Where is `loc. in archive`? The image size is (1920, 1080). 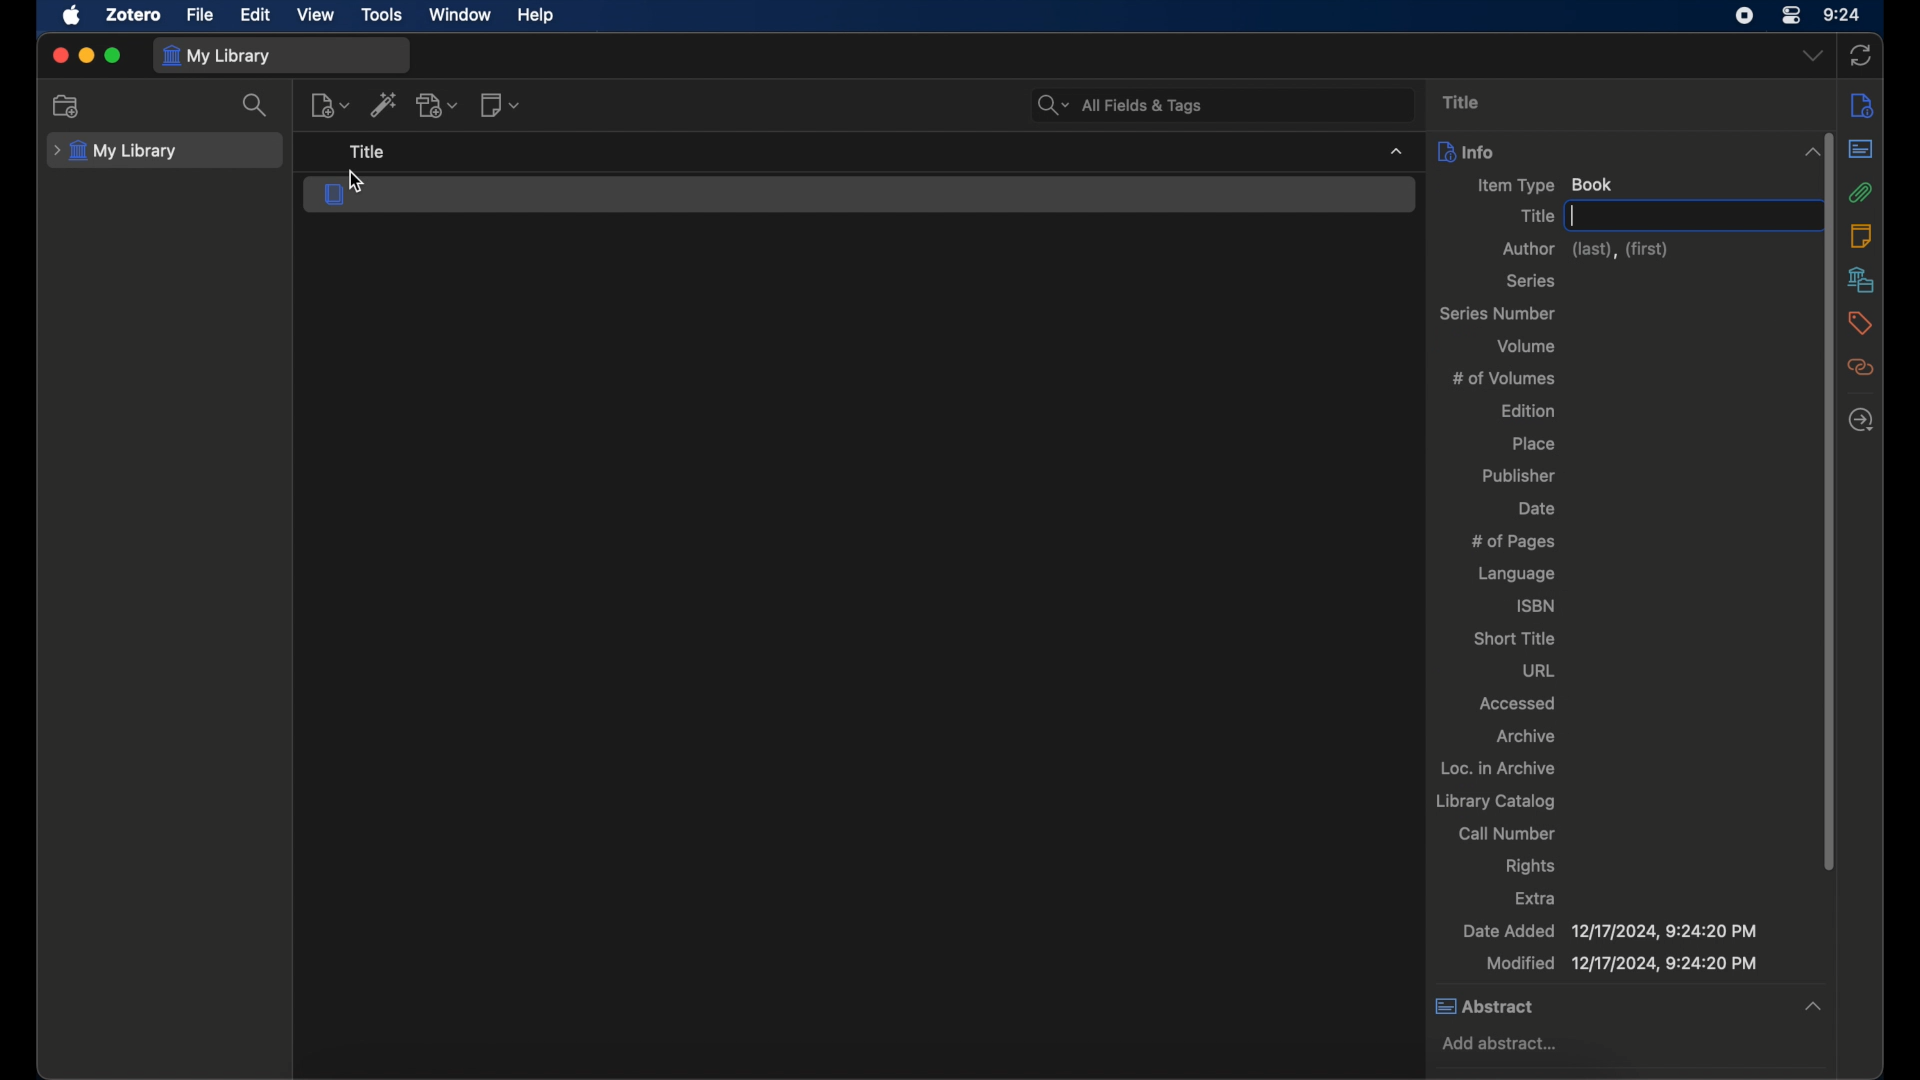 loc. in archive is located at coordinates (1501, 768).